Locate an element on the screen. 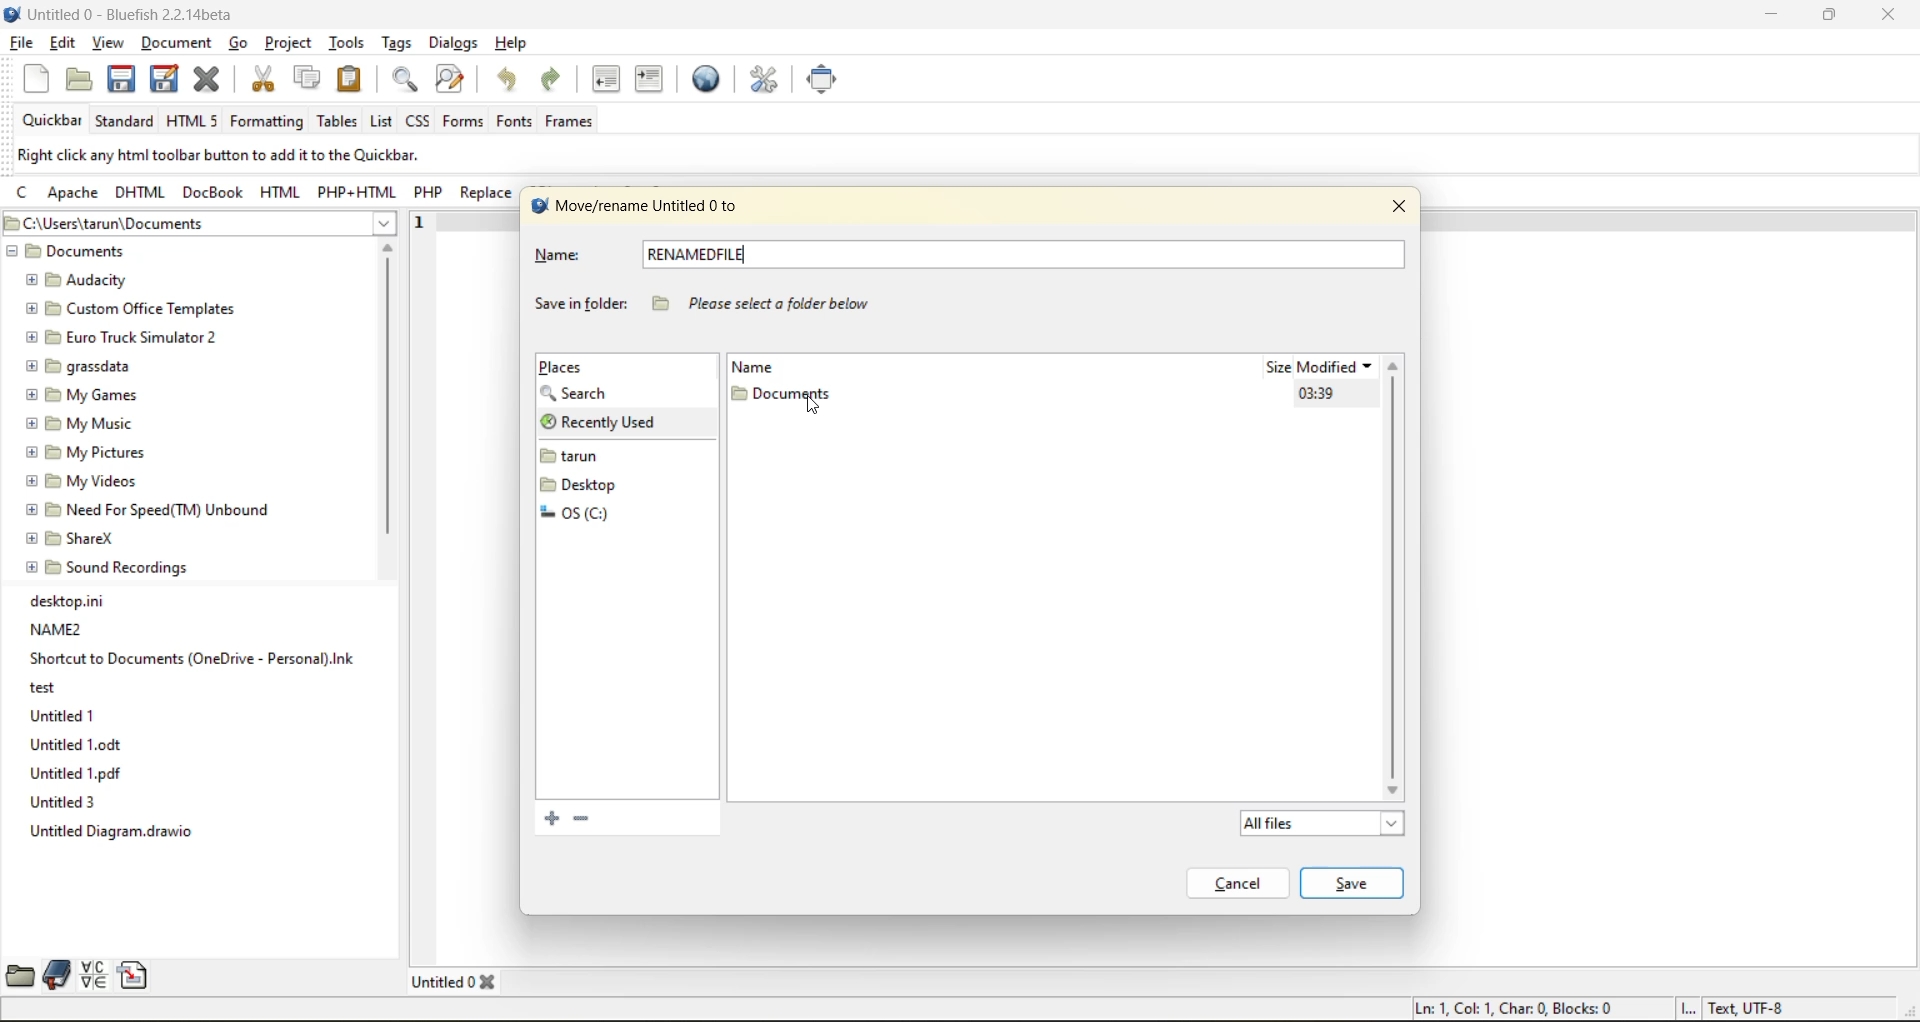 This screenshot has width=1920, height=1022. Custom Office Templates is located at coordinates (124, 310).